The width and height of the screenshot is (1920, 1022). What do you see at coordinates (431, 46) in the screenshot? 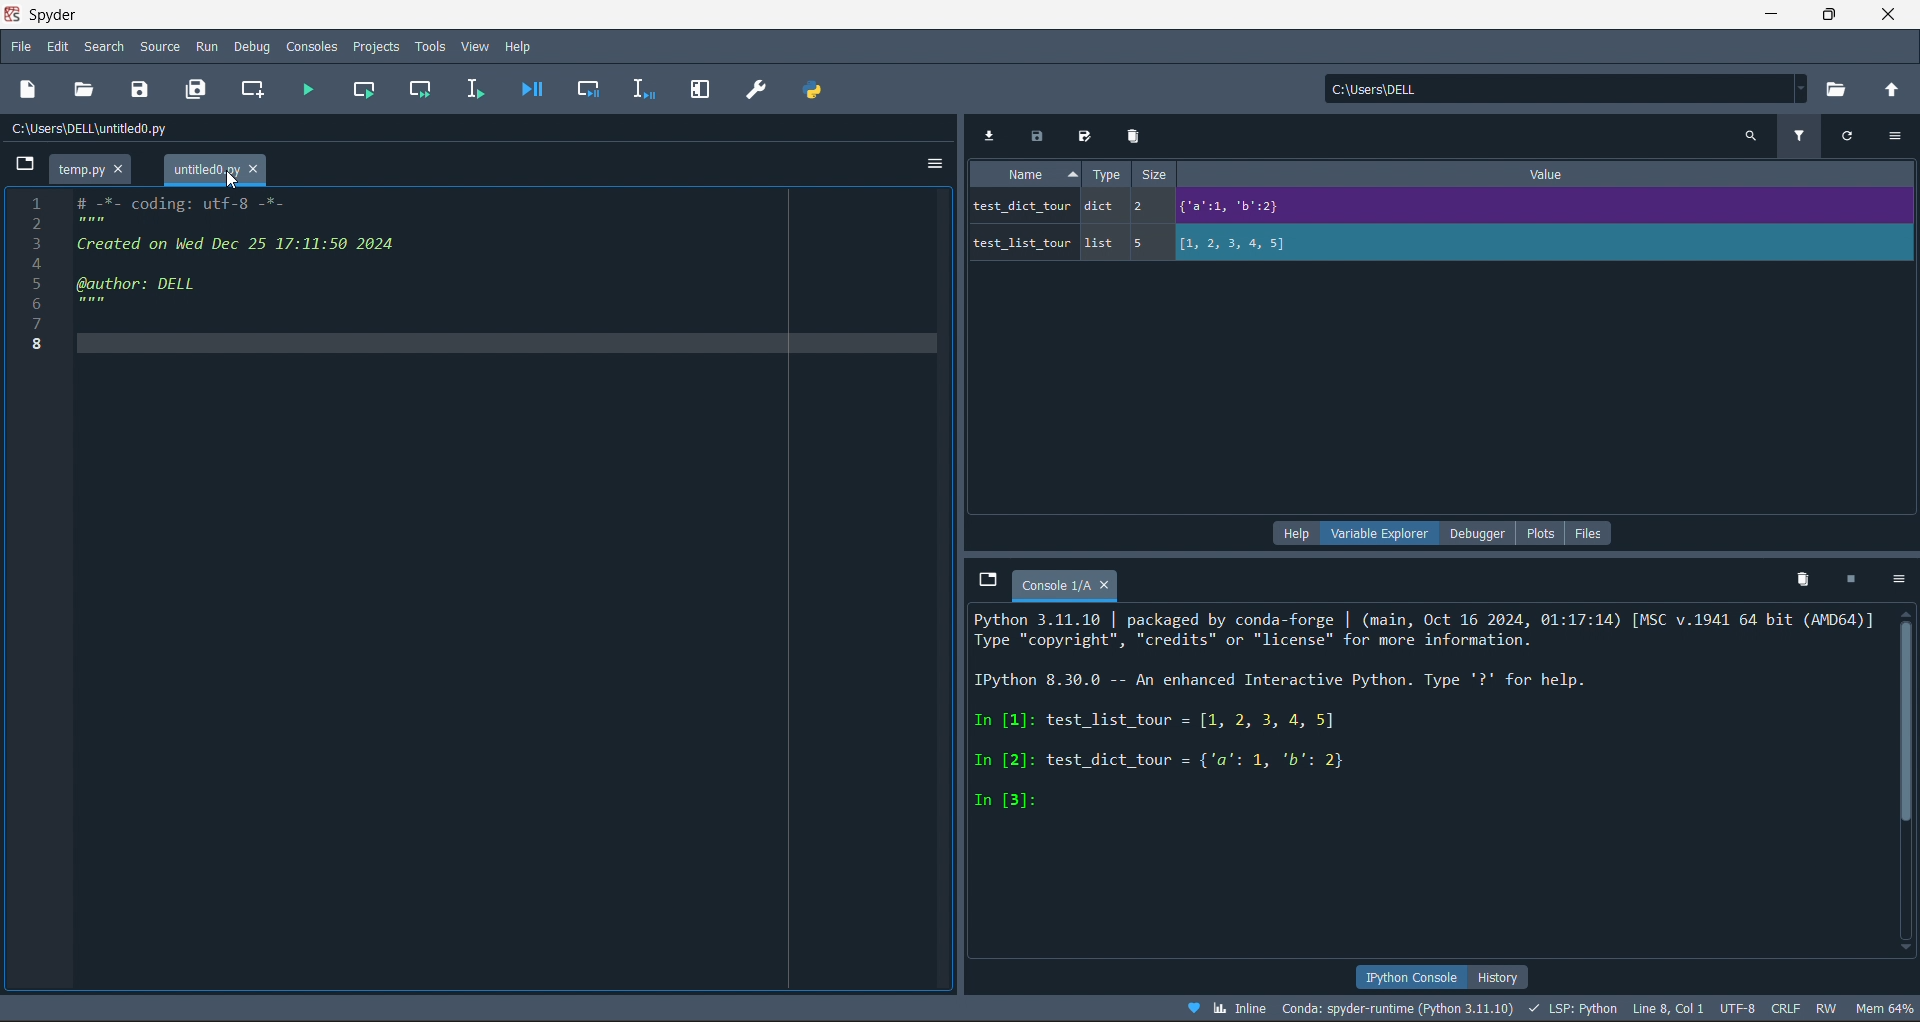
I see `tools` at bounding box center [431, 46].